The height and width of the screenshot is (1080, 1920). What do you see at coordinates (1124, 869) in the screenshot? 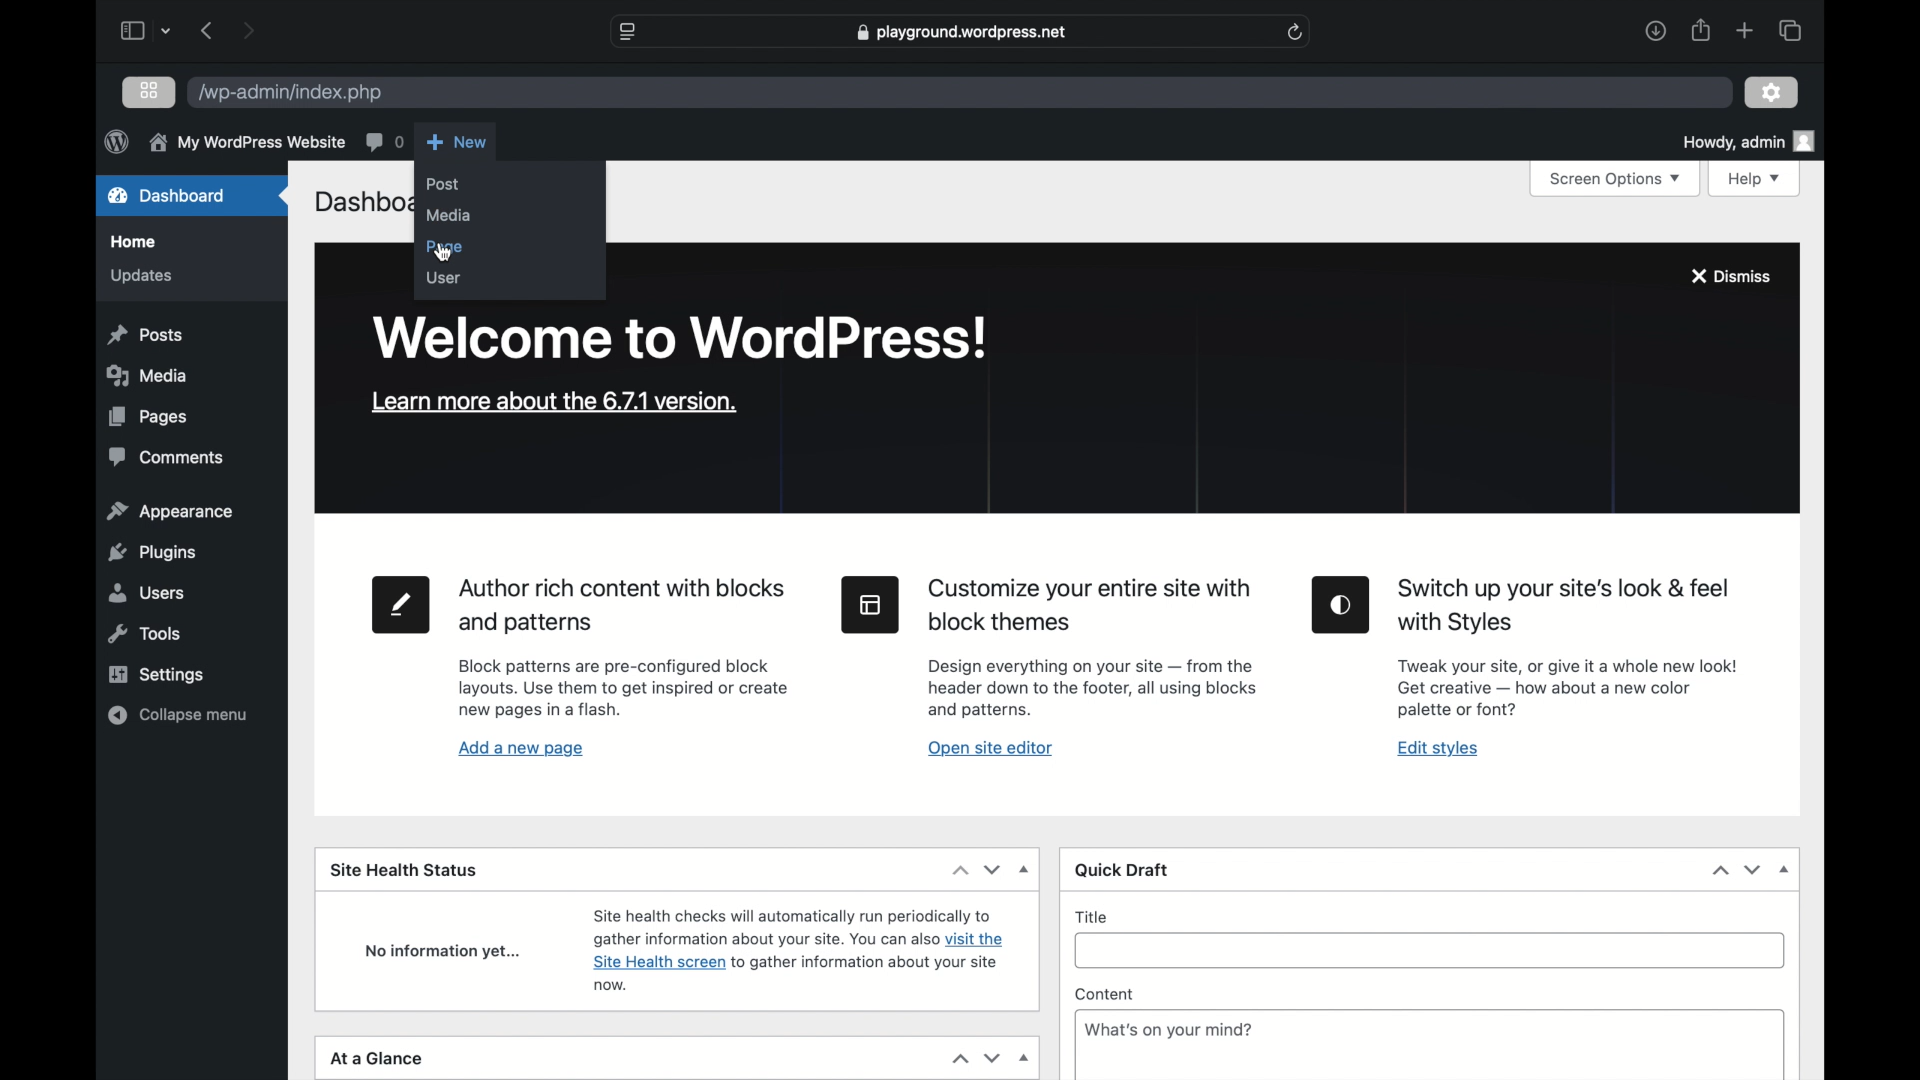
I see `quick draft` at bounding box center [1124, 869].